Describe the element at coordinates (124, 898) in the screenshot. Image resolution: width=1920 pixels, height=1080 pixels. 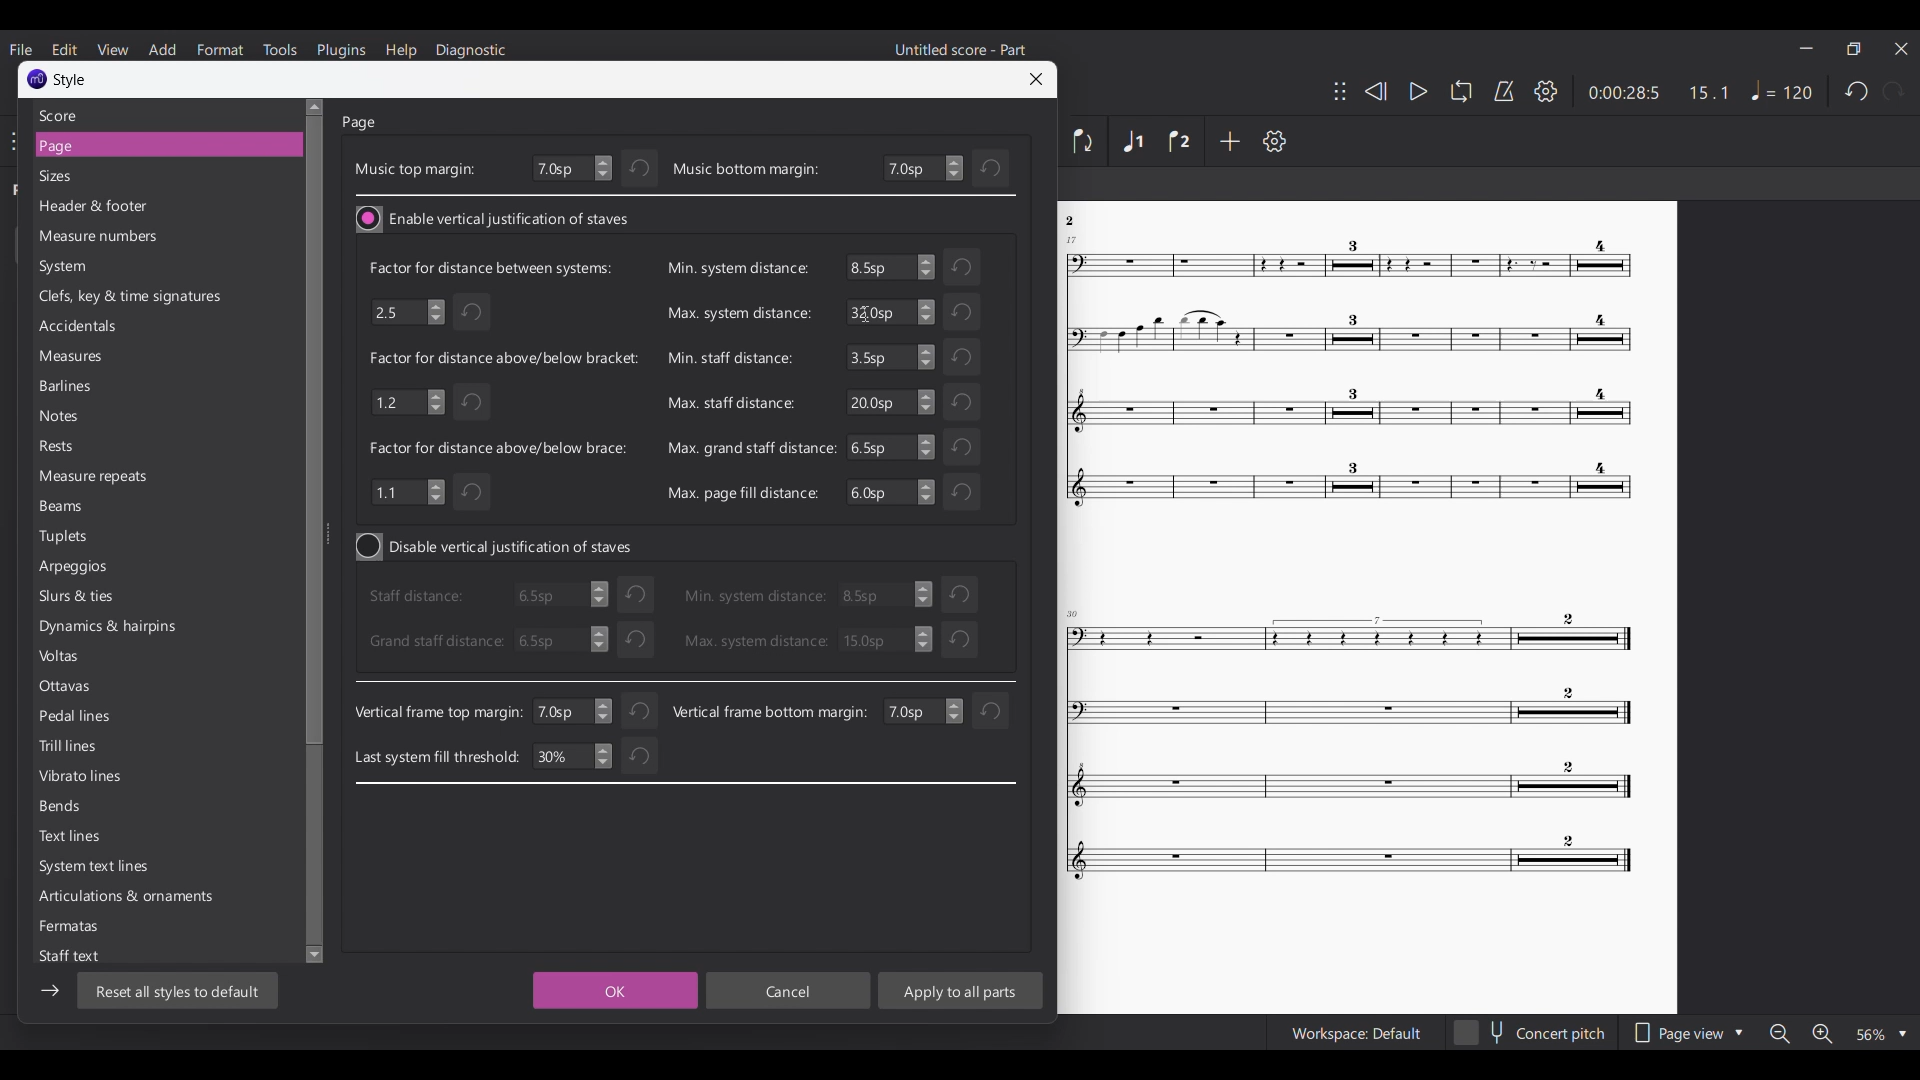
I see `Articulations & ornaments` at that location.